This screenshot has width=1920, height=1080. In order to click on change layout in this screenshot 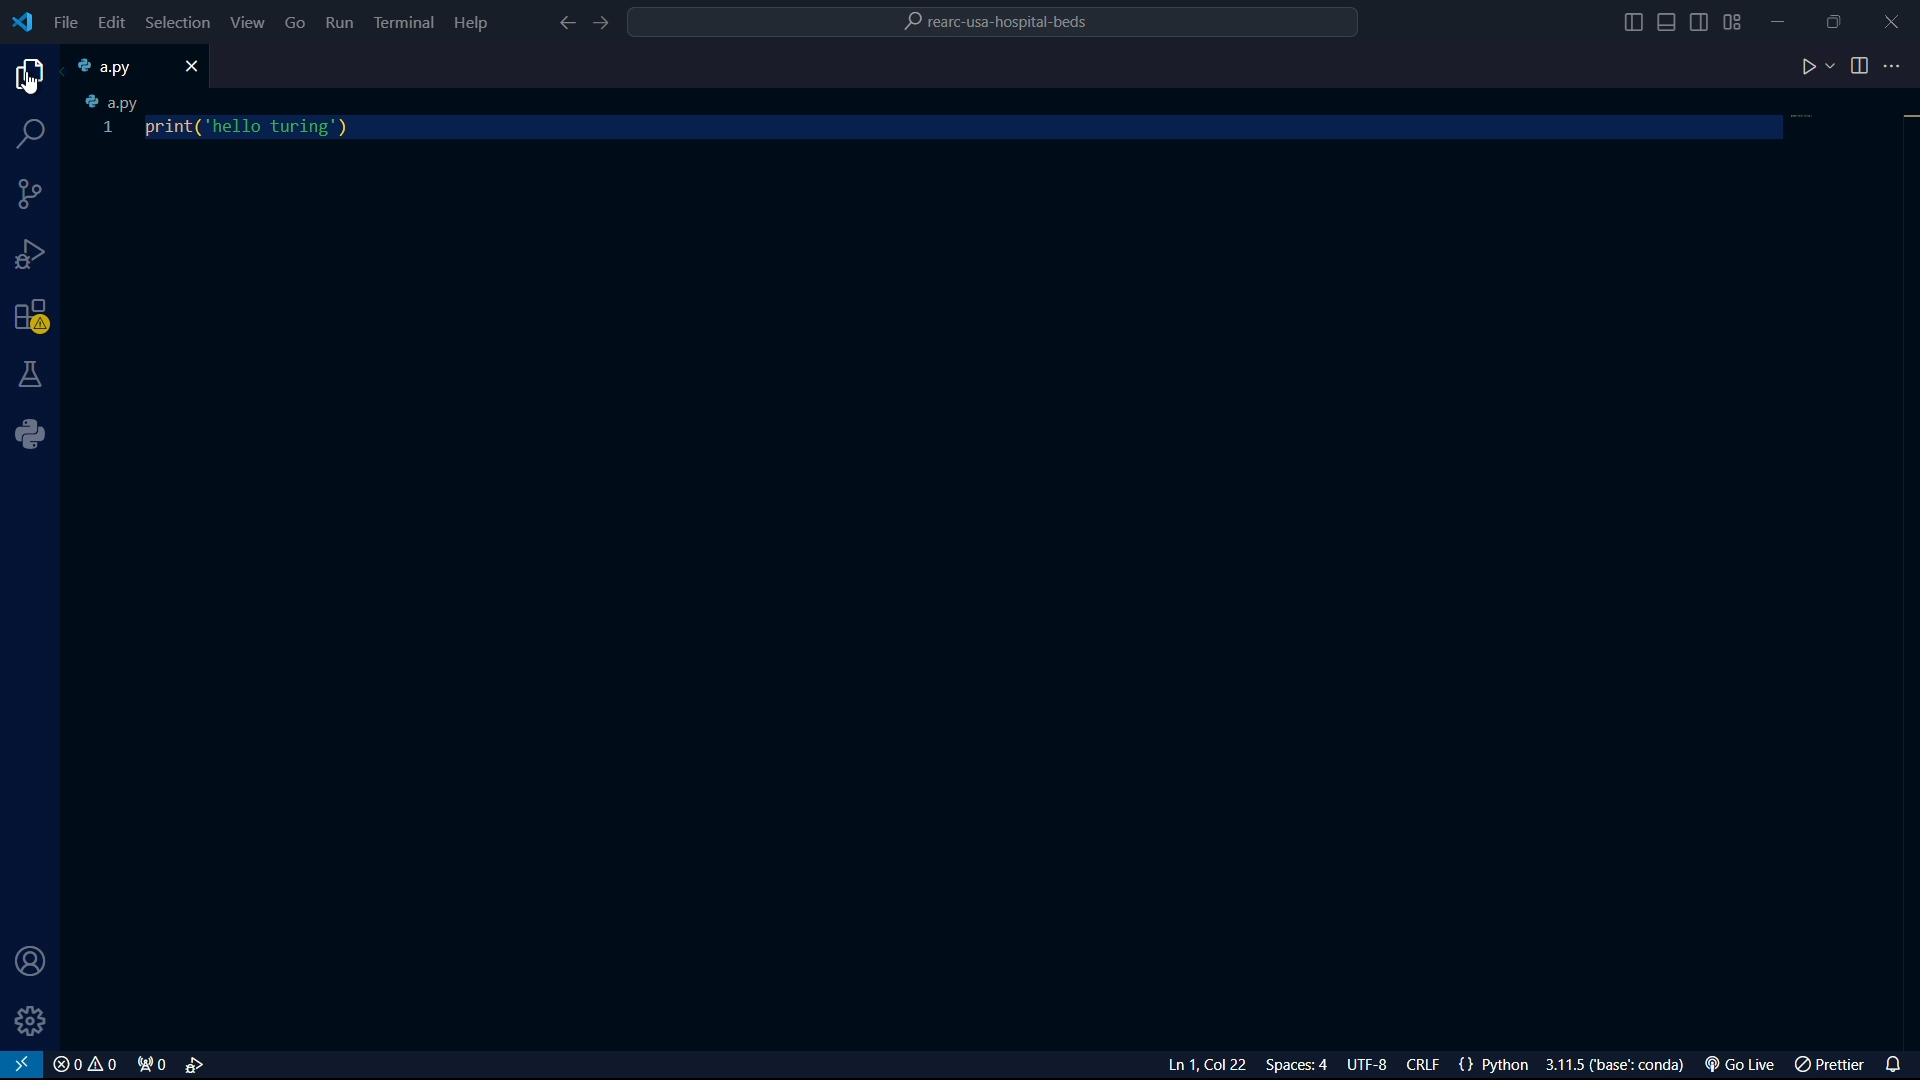, I will do `click(1735, 21)`.